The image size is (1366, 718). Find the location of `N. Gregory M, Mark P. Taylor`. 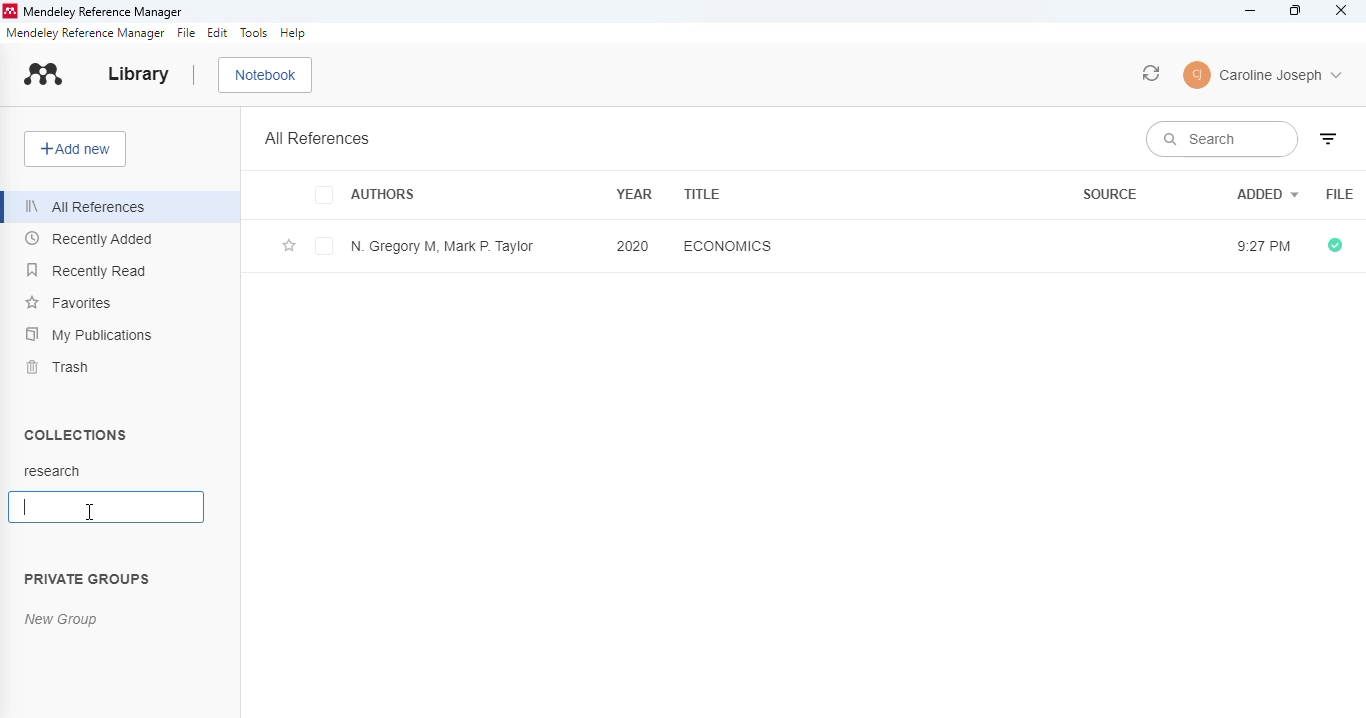

N. Gregory M, Mark P. Taylor is located at coordinates (444, 246).